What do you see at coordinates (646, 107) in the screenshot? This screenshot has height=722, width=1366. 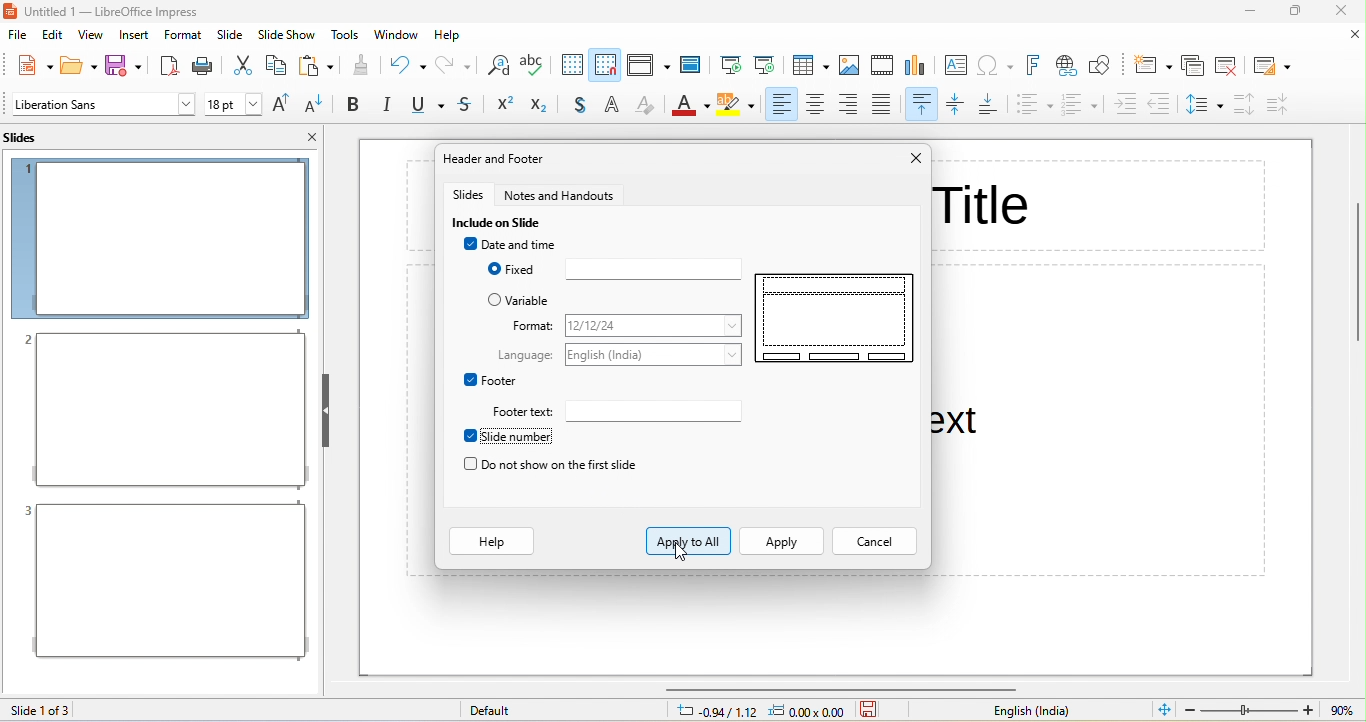 I see `clear direct formatting` at bounding box center [646, 107].